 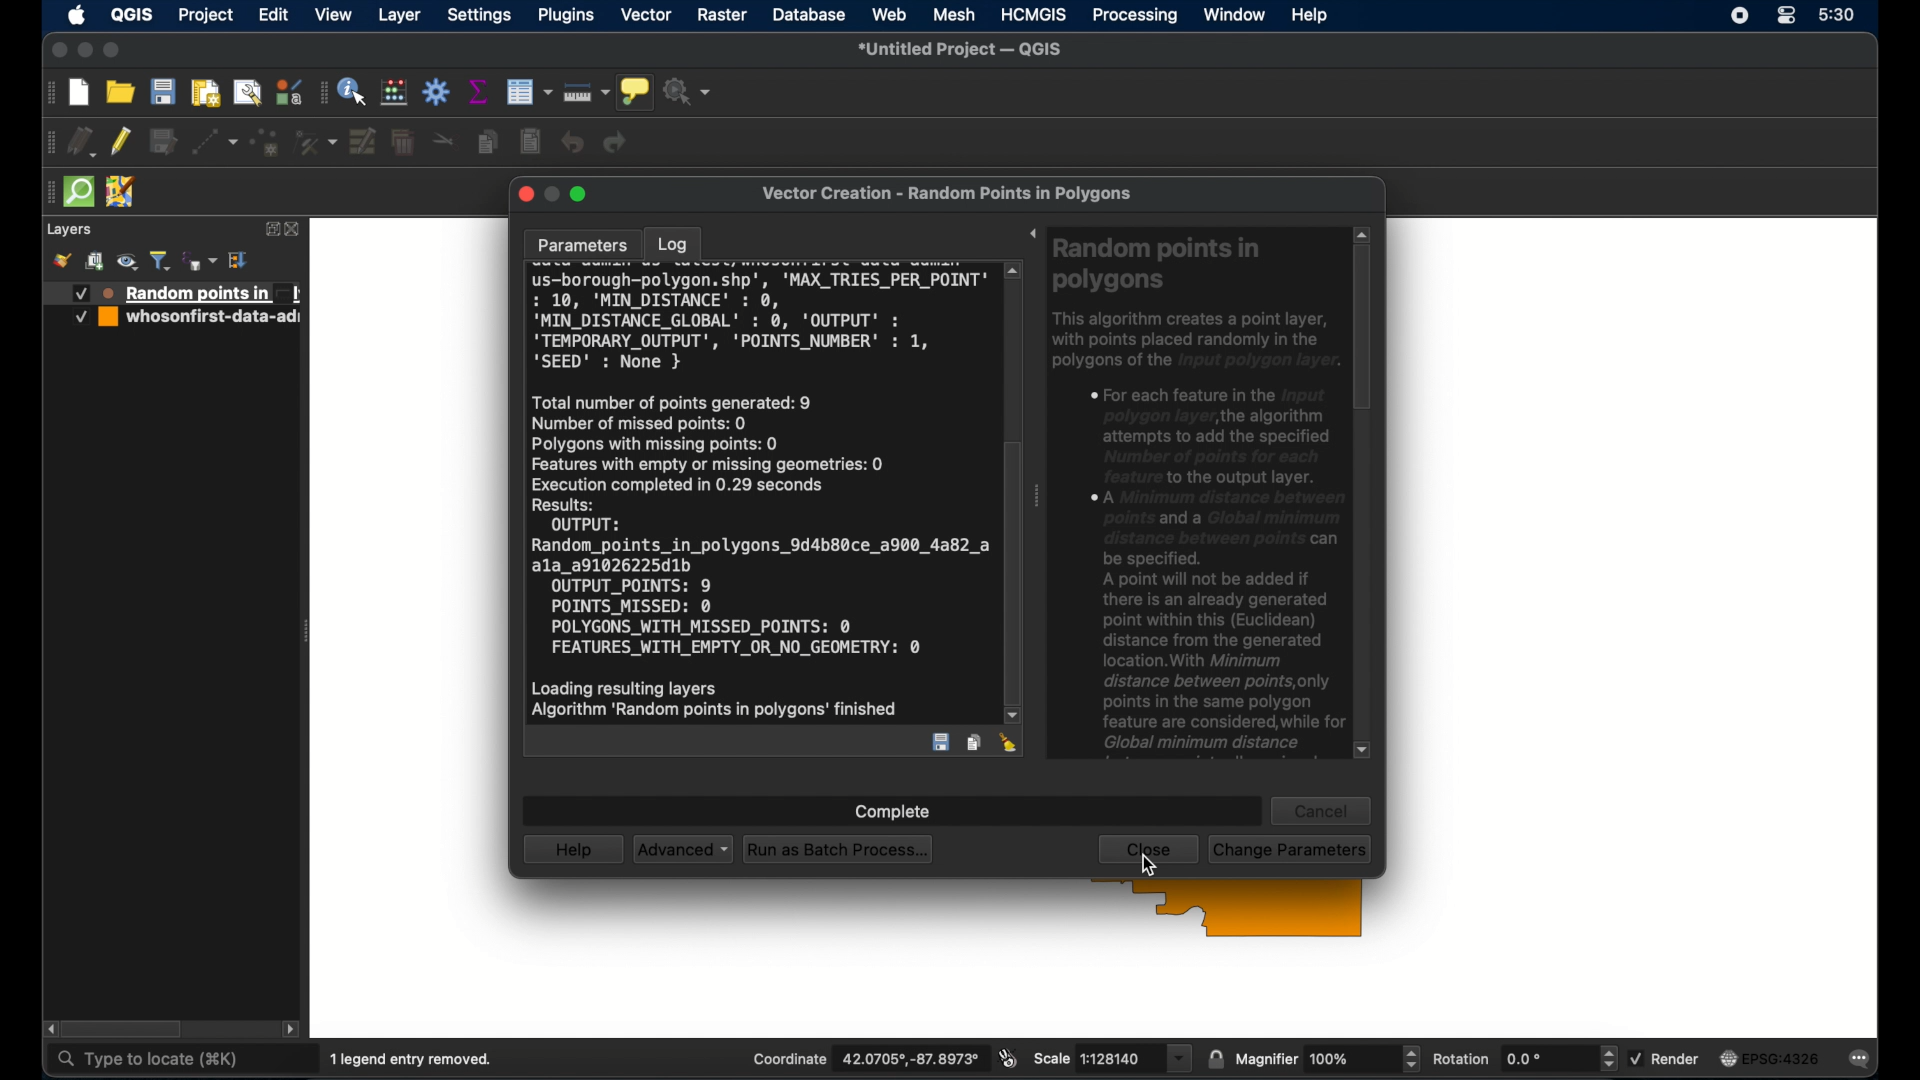 What do you see at coordinates (528, 92) in the screenshot?
I see `open attribute table` at bounding box center [528, 92].